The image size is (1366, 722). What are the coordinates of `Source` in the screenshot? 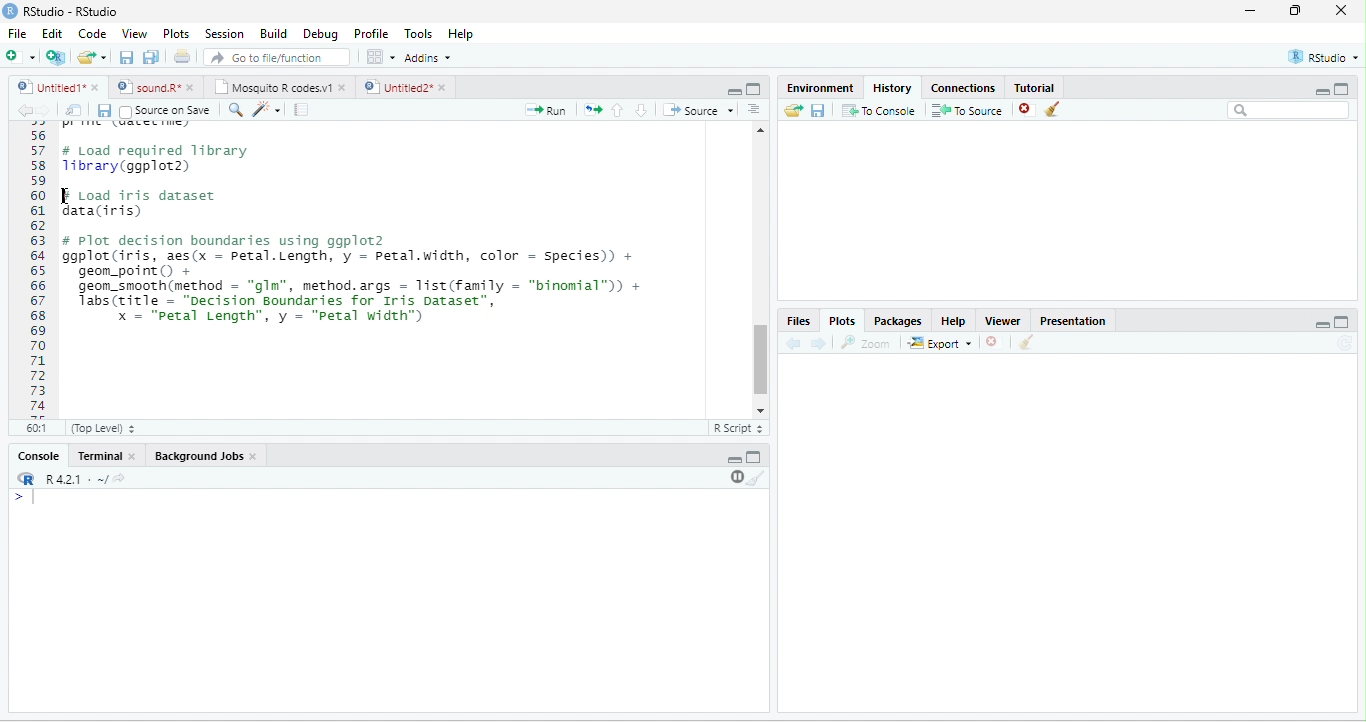 It's located at (698, 110).